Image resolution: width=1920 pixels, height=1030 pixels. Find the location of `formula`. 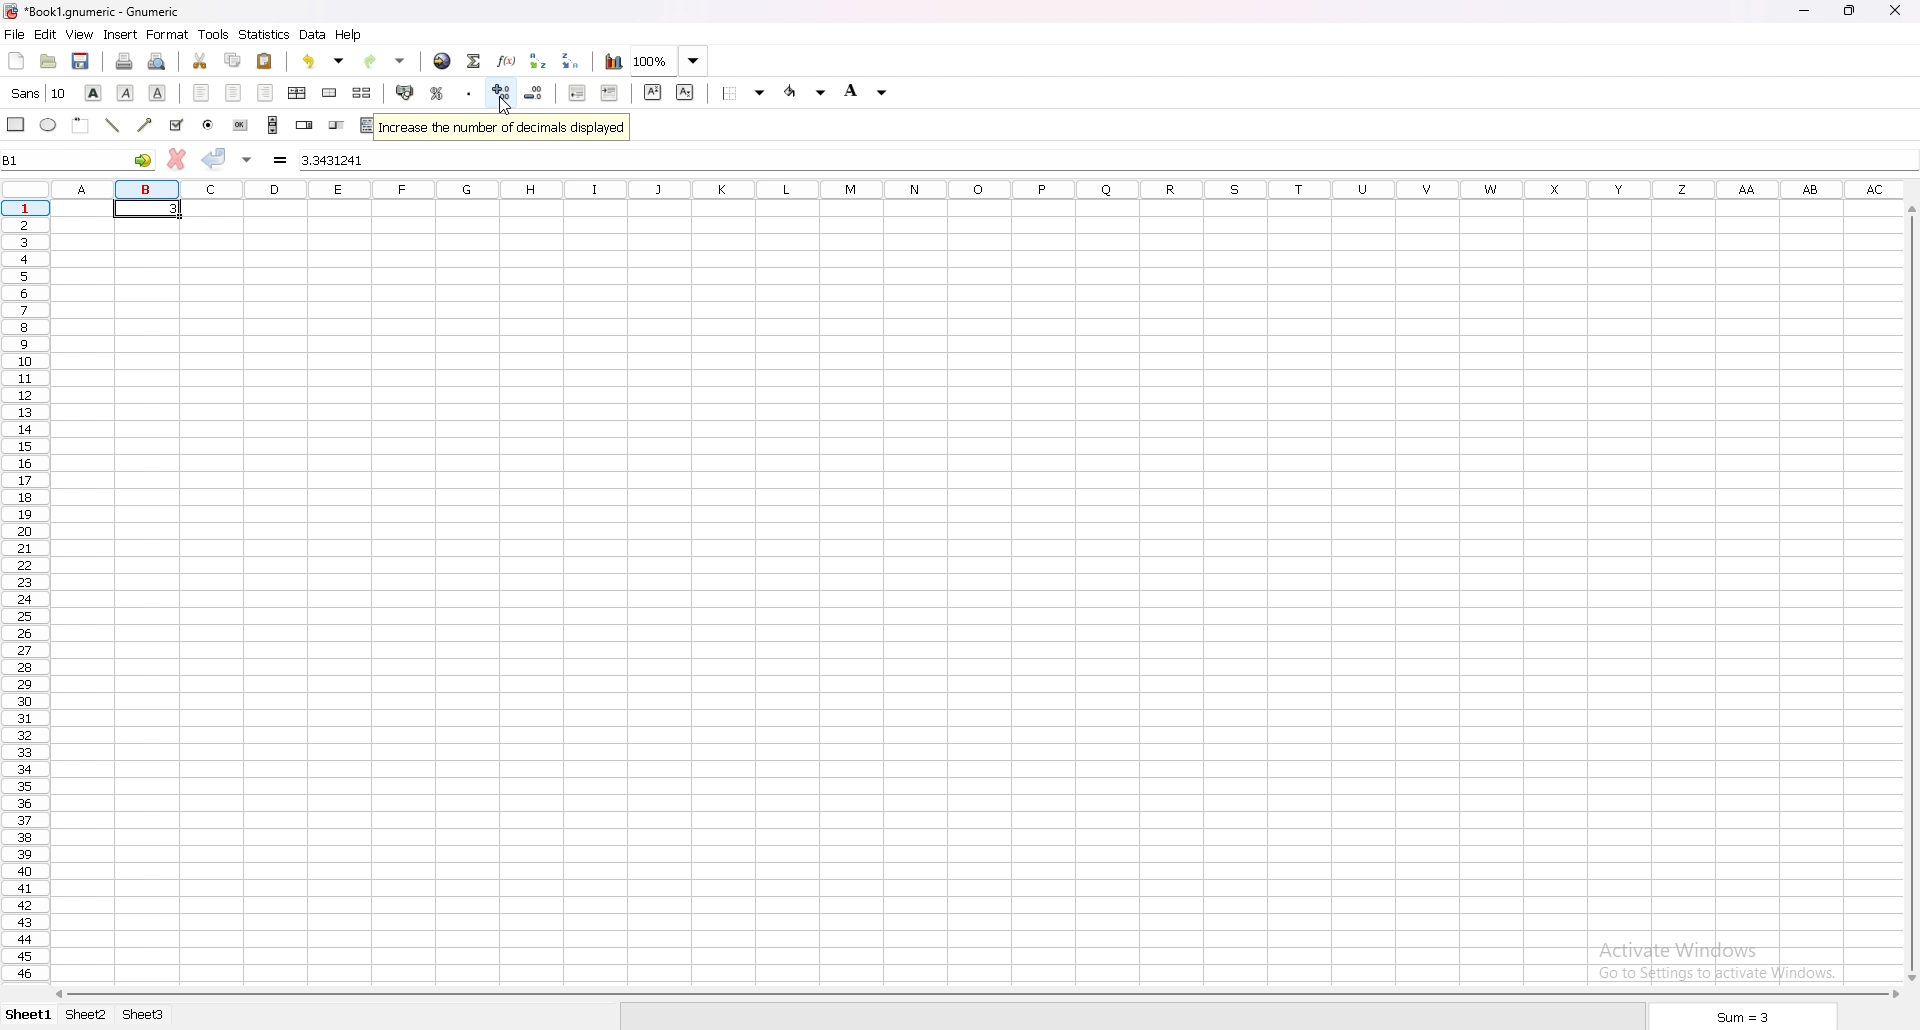

formula is located at coordinates (281, 159).